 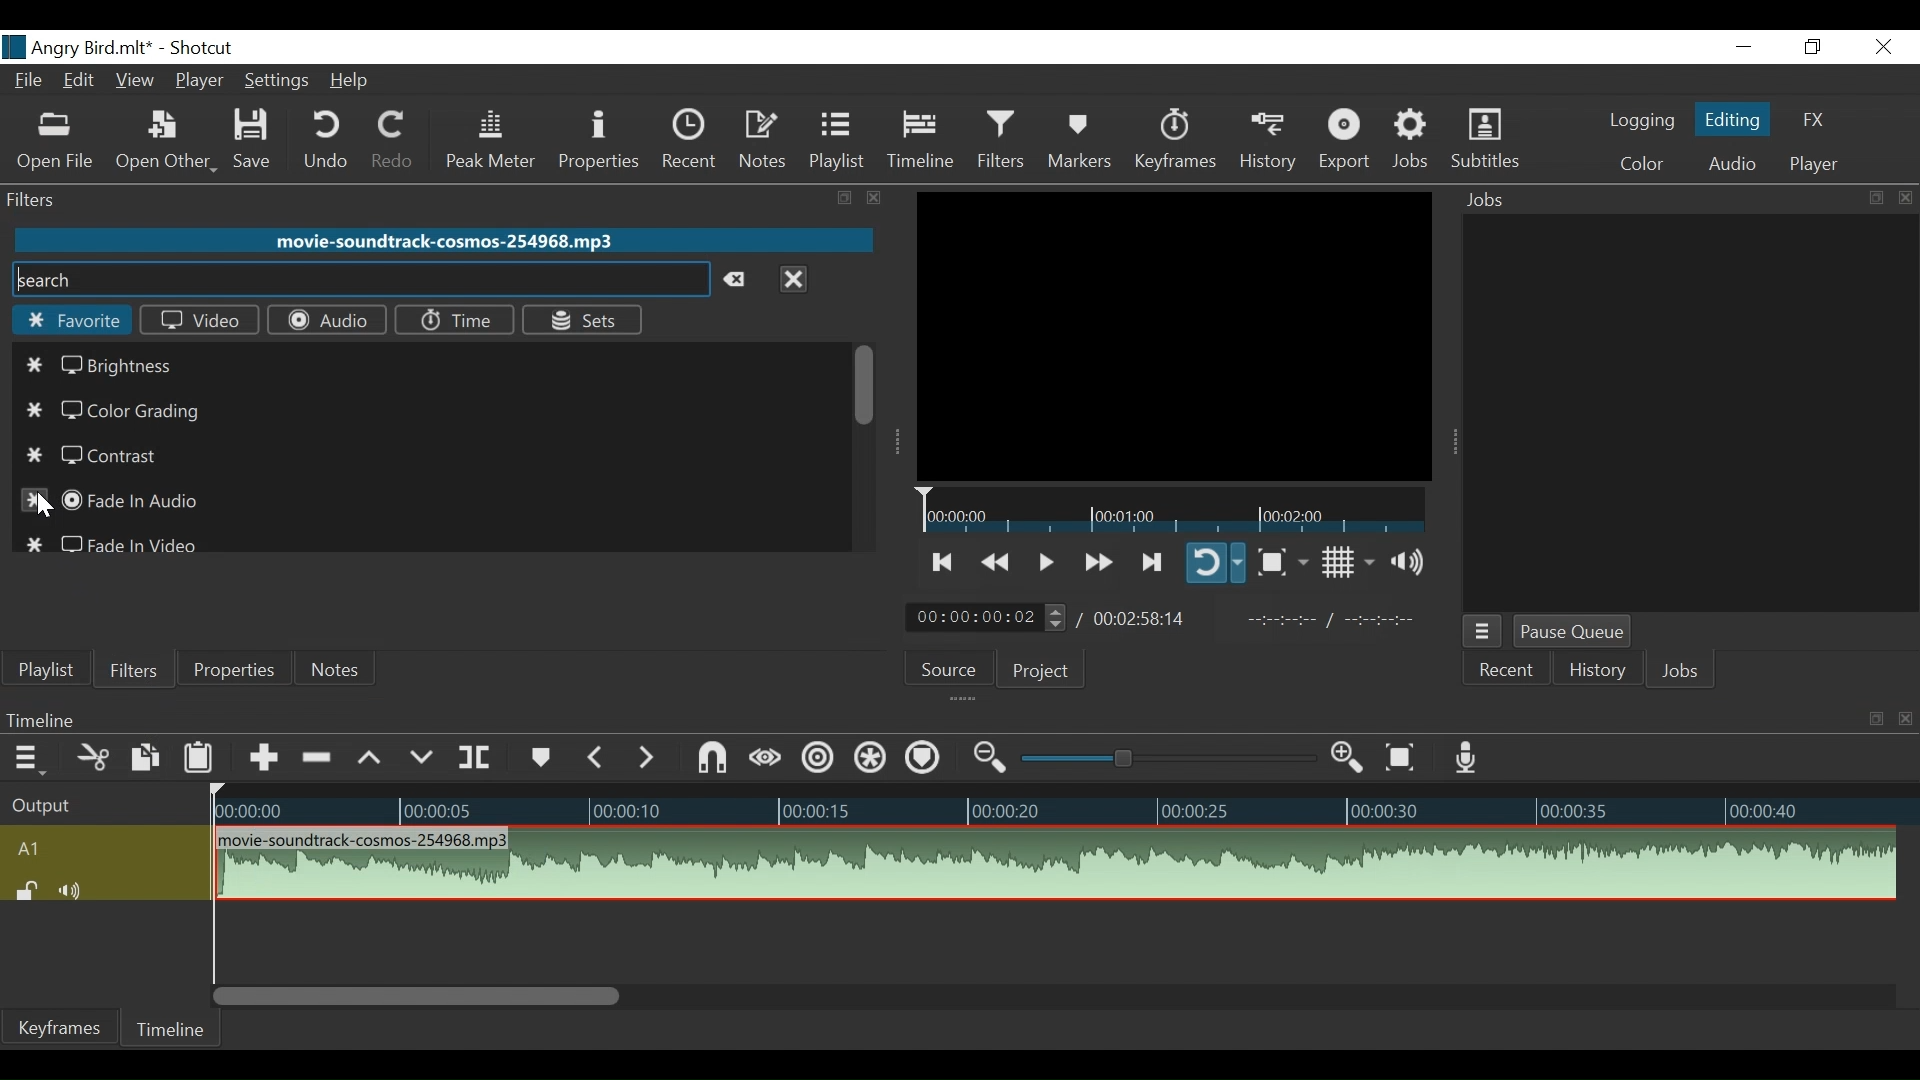 What do you see at coordinates (274, 81) in the screenshot?
I see `Settings` at bounding box center [274, 81].